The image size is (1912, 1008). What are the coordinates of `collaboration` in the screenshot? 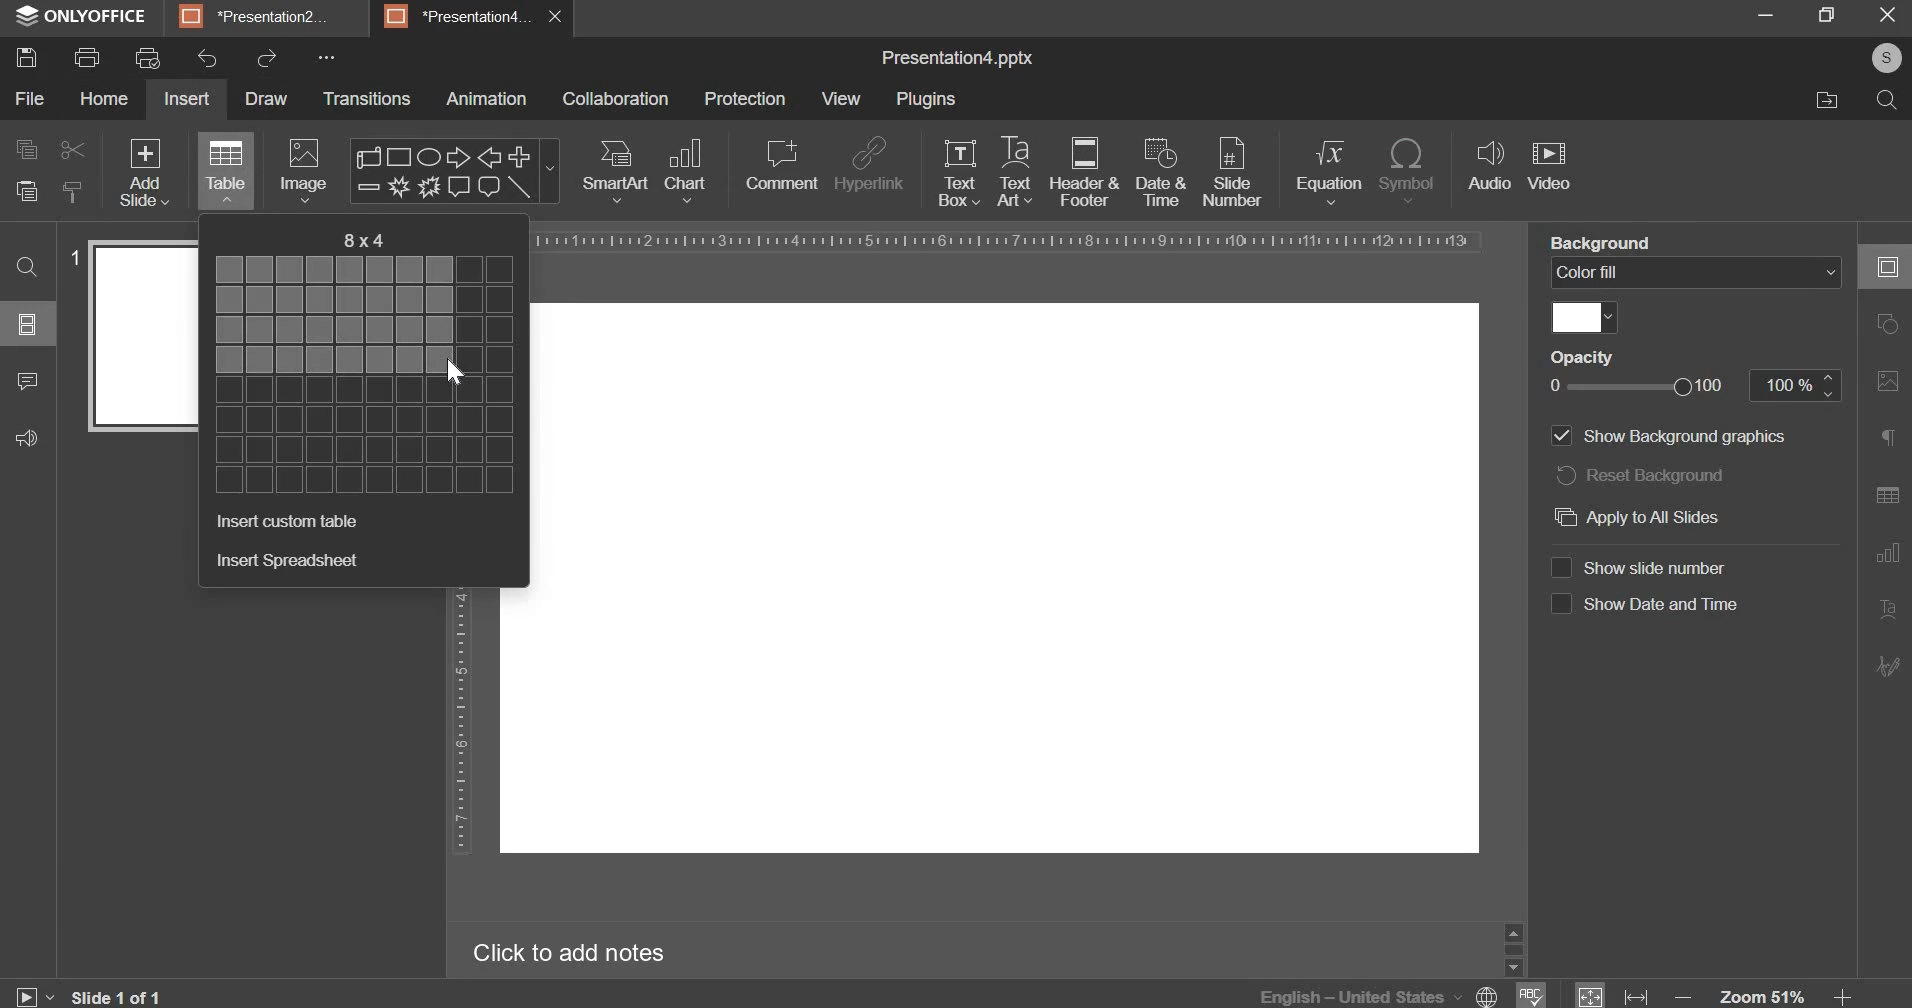 It's located at (616, 99).